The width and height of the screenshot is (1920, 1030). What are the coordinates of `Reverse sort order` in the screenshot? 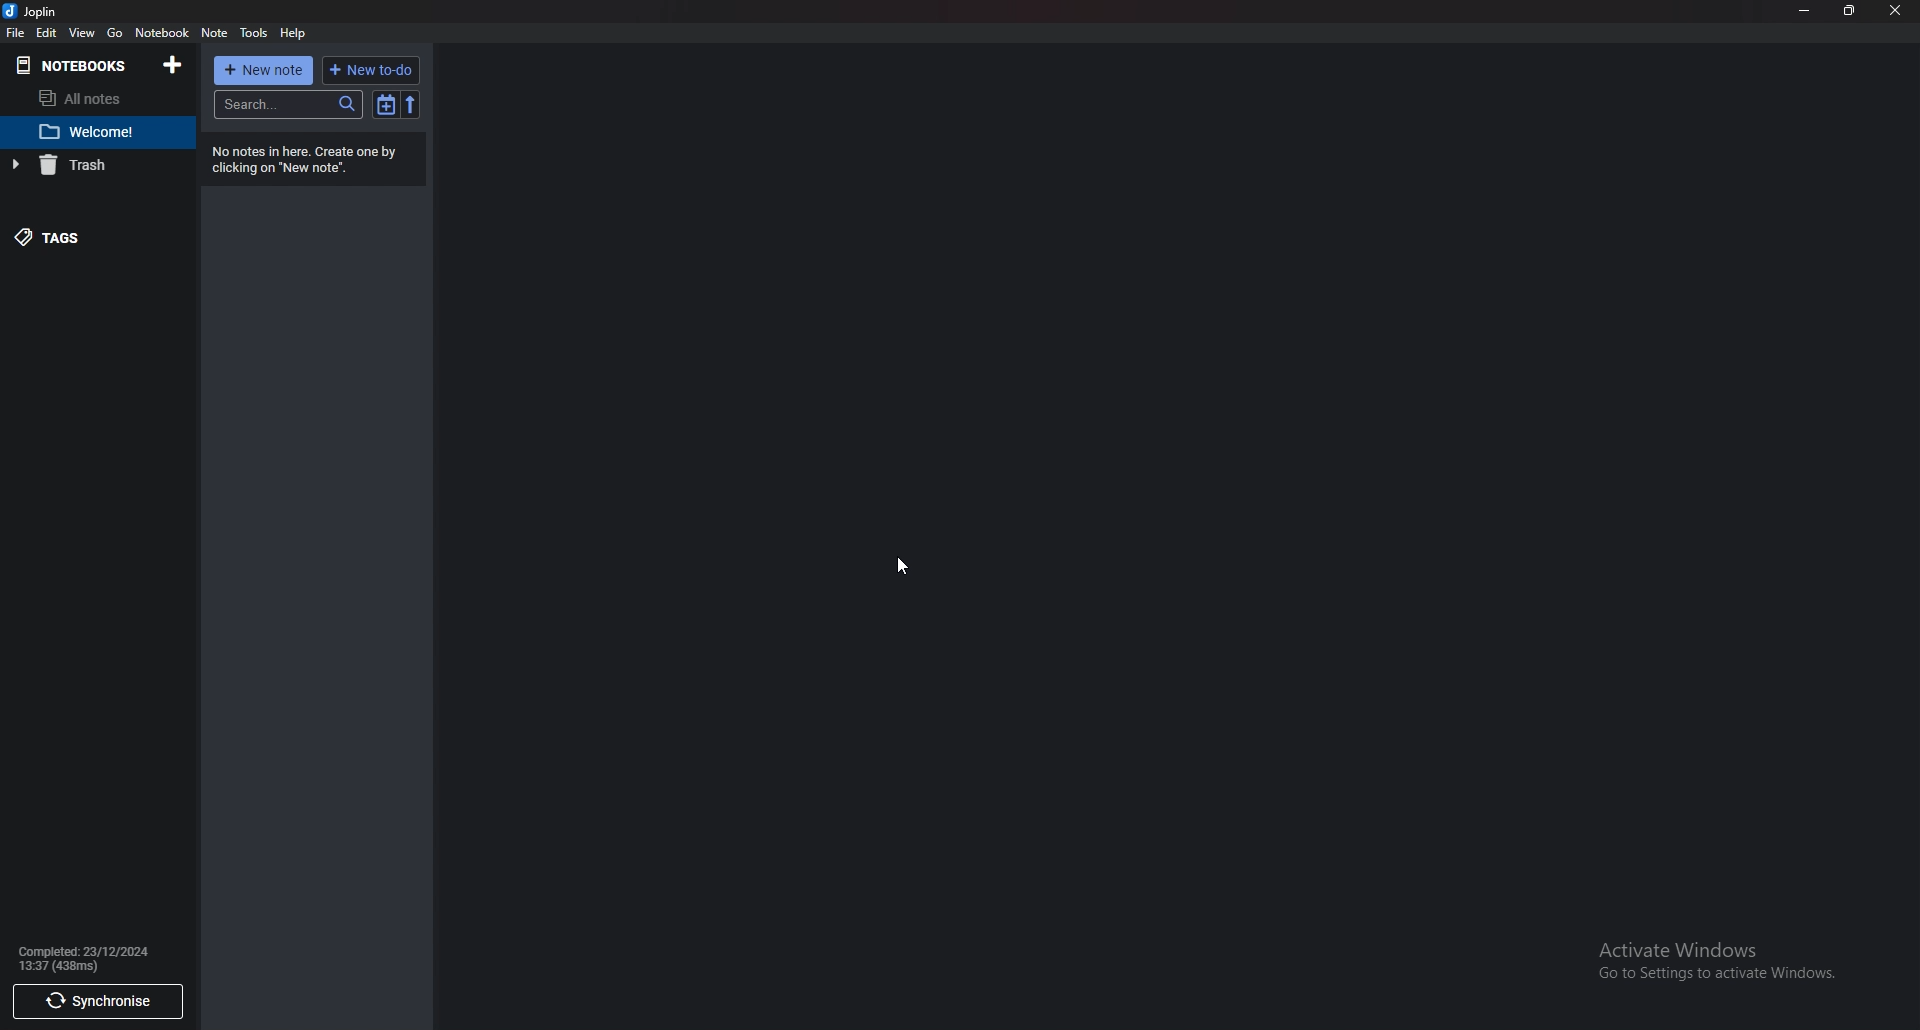 It's located at (410, 105).